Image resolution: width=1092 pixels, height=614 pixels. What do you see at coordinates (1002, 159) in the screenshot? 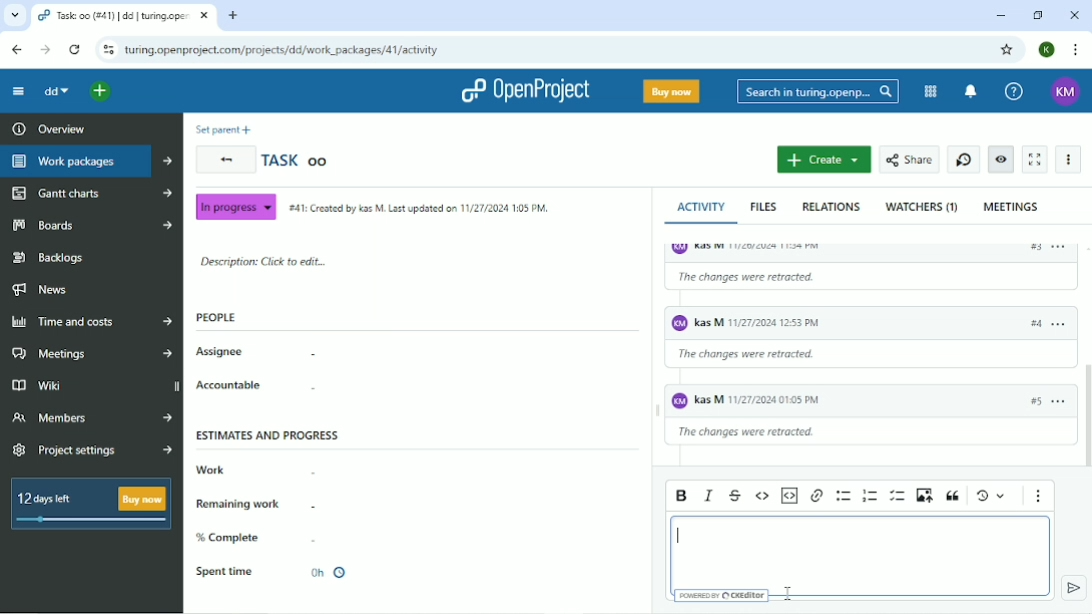
I see `Unwatch work package` at bounding box center [1002, 159].